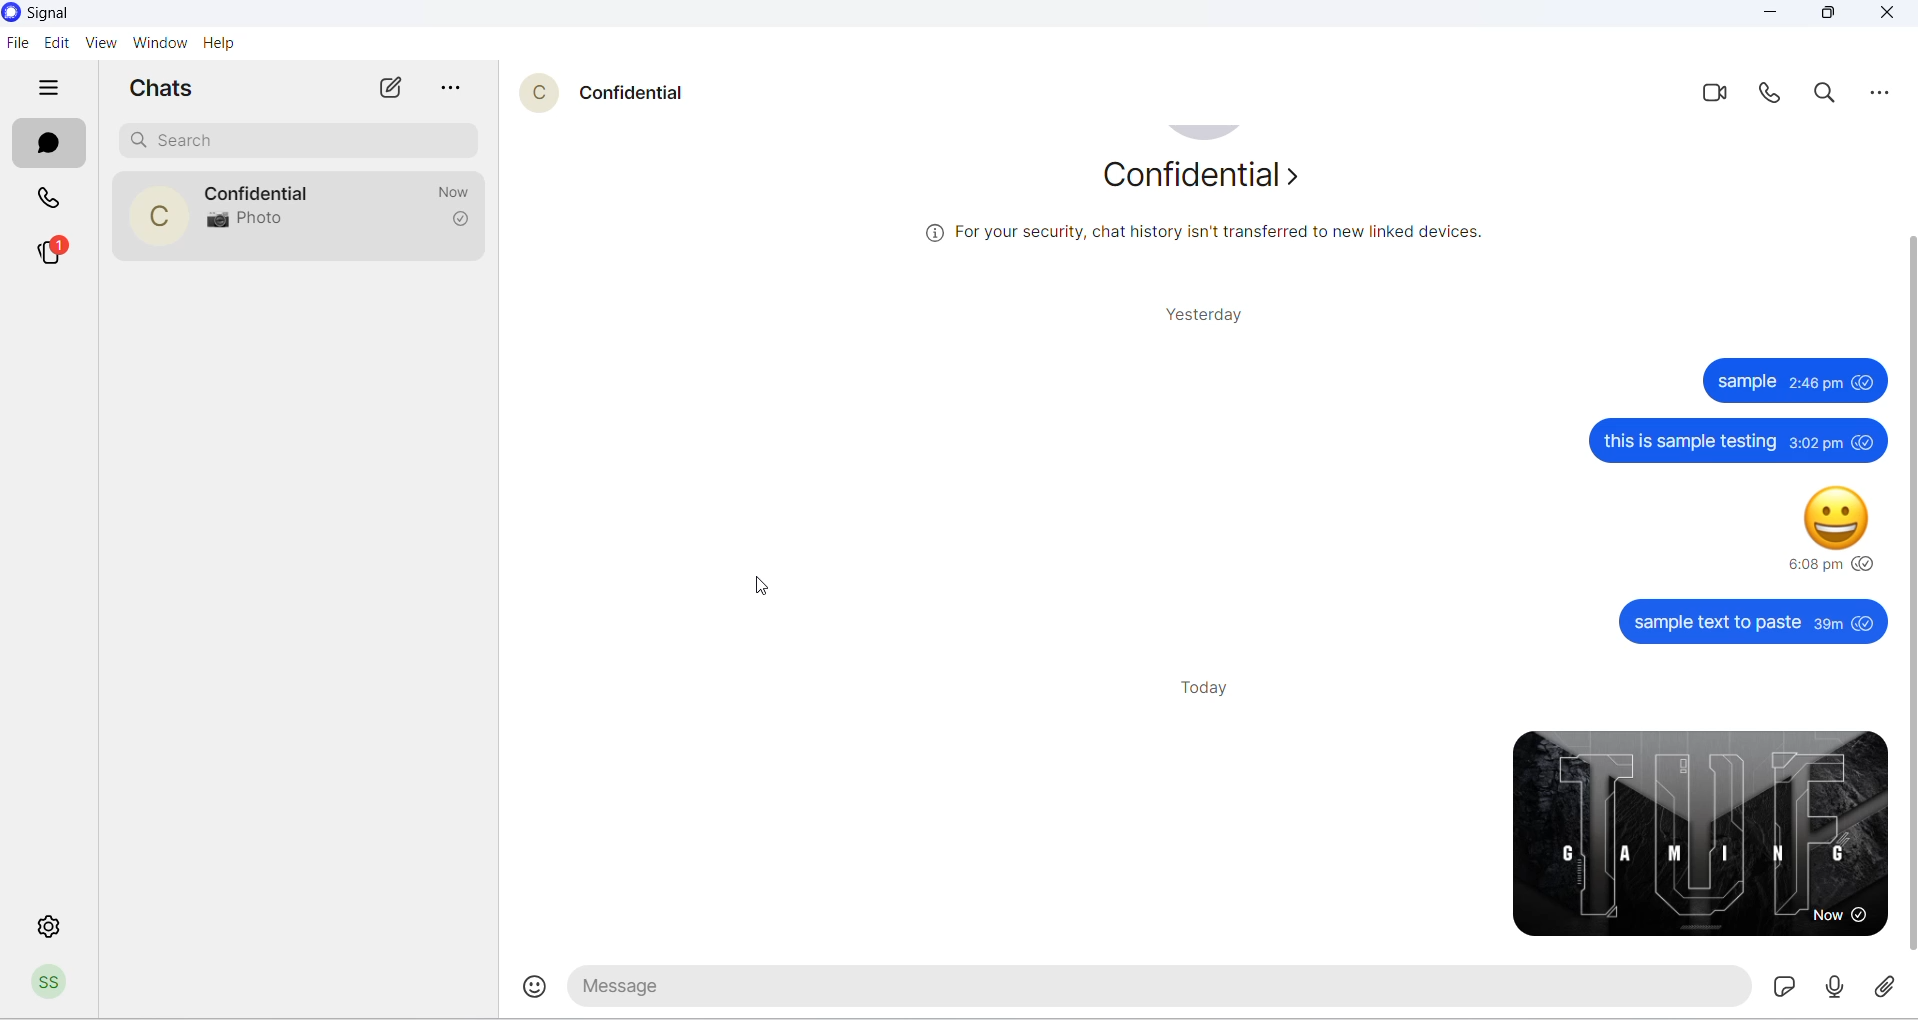 The height and width of the screenshot is (1020, 1918). Describe the element at coordinates (1886, 987) in the screenshot. I see `share attachment` at that location.